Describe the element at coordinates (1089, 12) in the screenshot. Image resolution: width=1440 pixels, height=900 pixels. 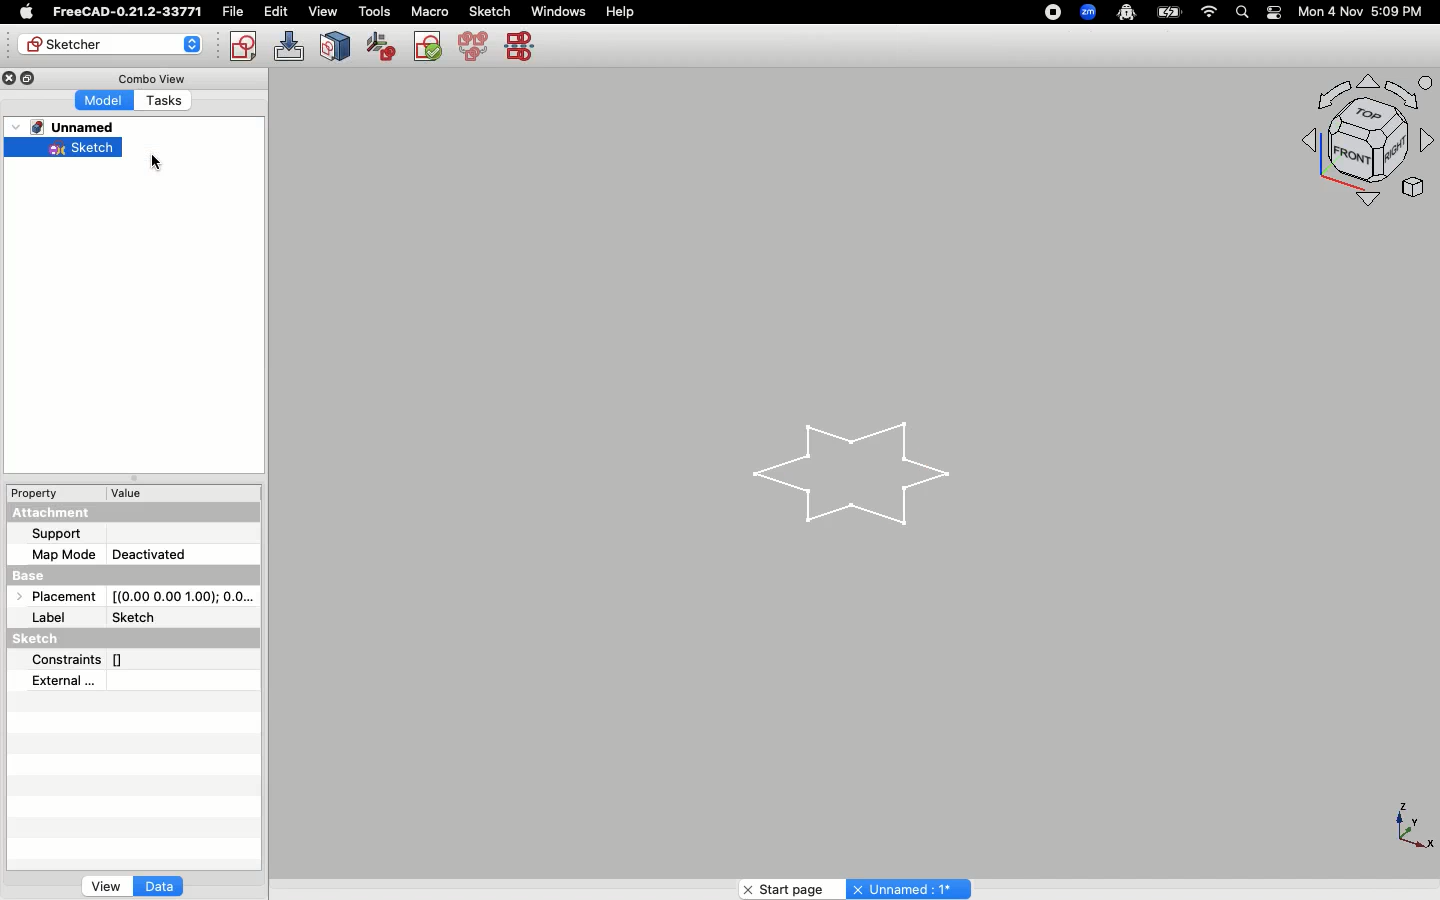
I see `Zoom` at that location.